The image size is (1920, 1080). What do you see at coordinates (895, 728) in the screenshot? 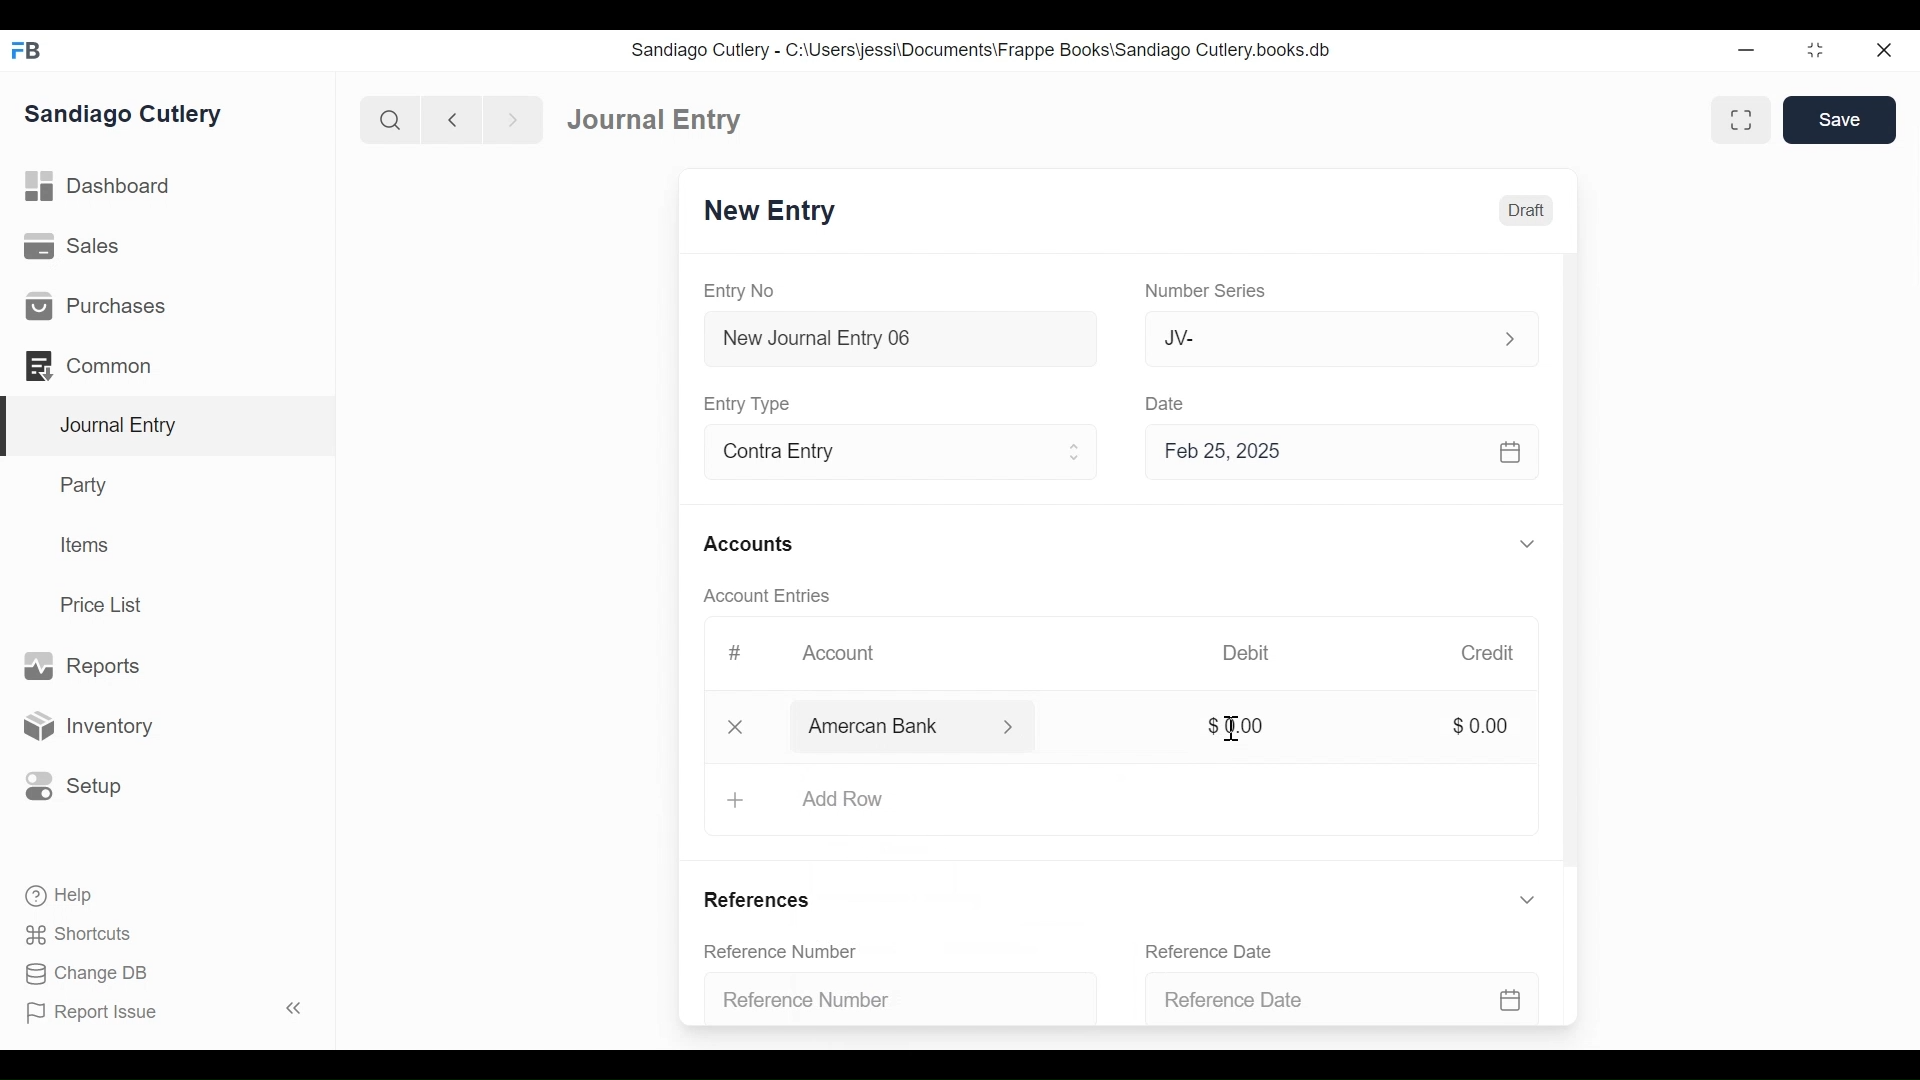
I see `Amercan Bank` at bounding box center [895, 728].